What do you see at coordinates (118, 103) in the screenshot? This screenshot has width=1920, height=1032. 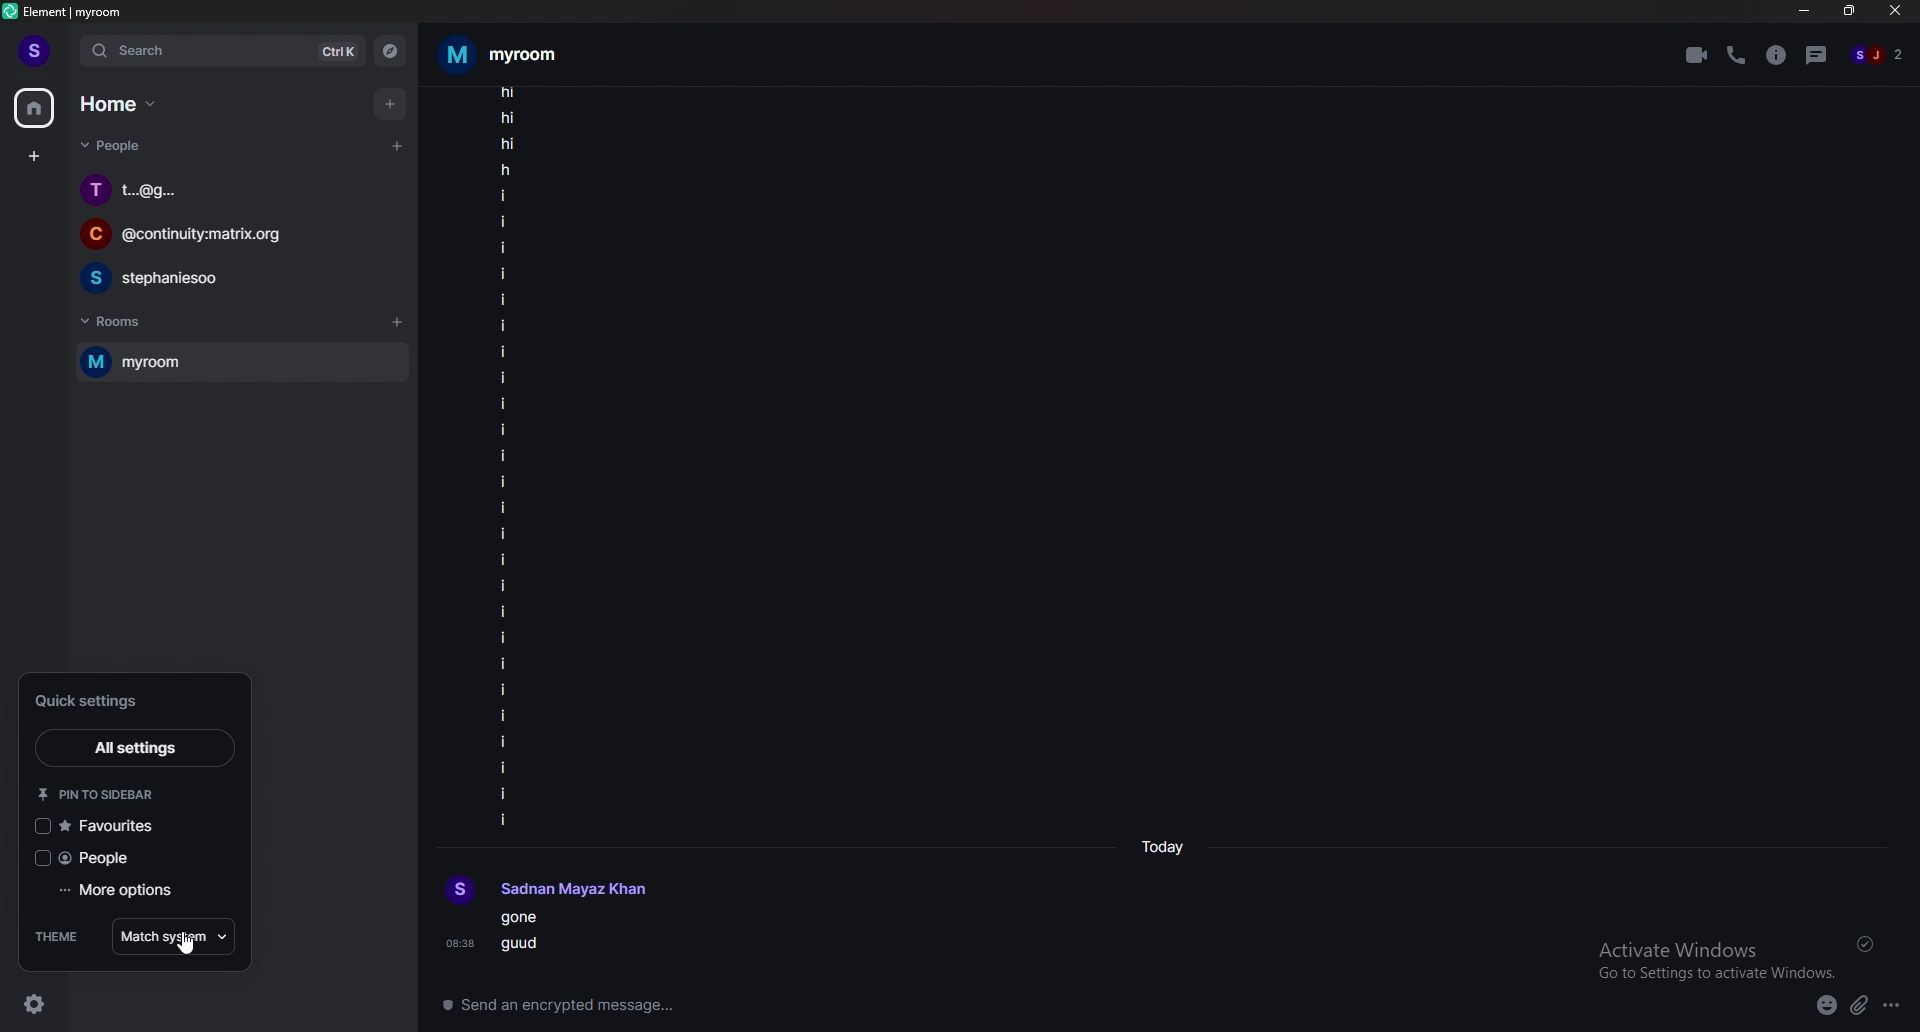 I see `home` at bounding box center [118, 103].